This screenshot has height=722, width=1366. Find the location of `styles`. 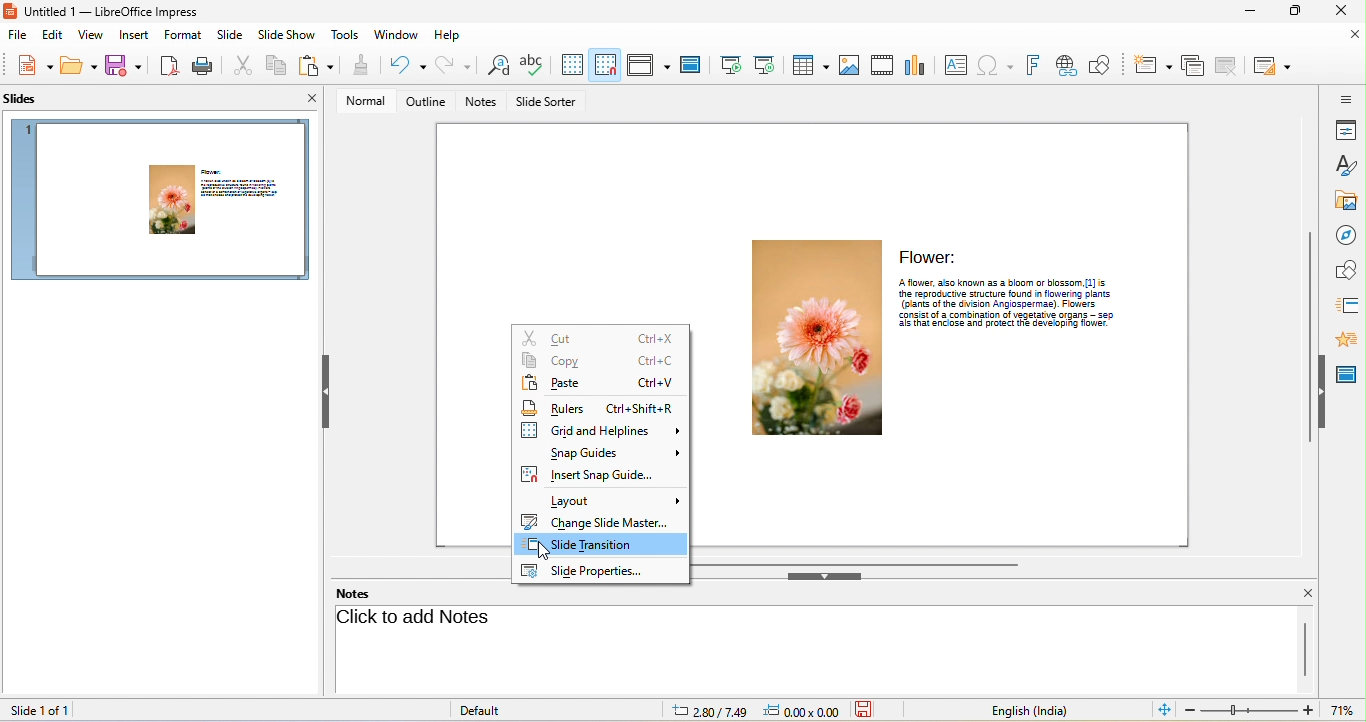

styles is located at coordinates (1347, 165).